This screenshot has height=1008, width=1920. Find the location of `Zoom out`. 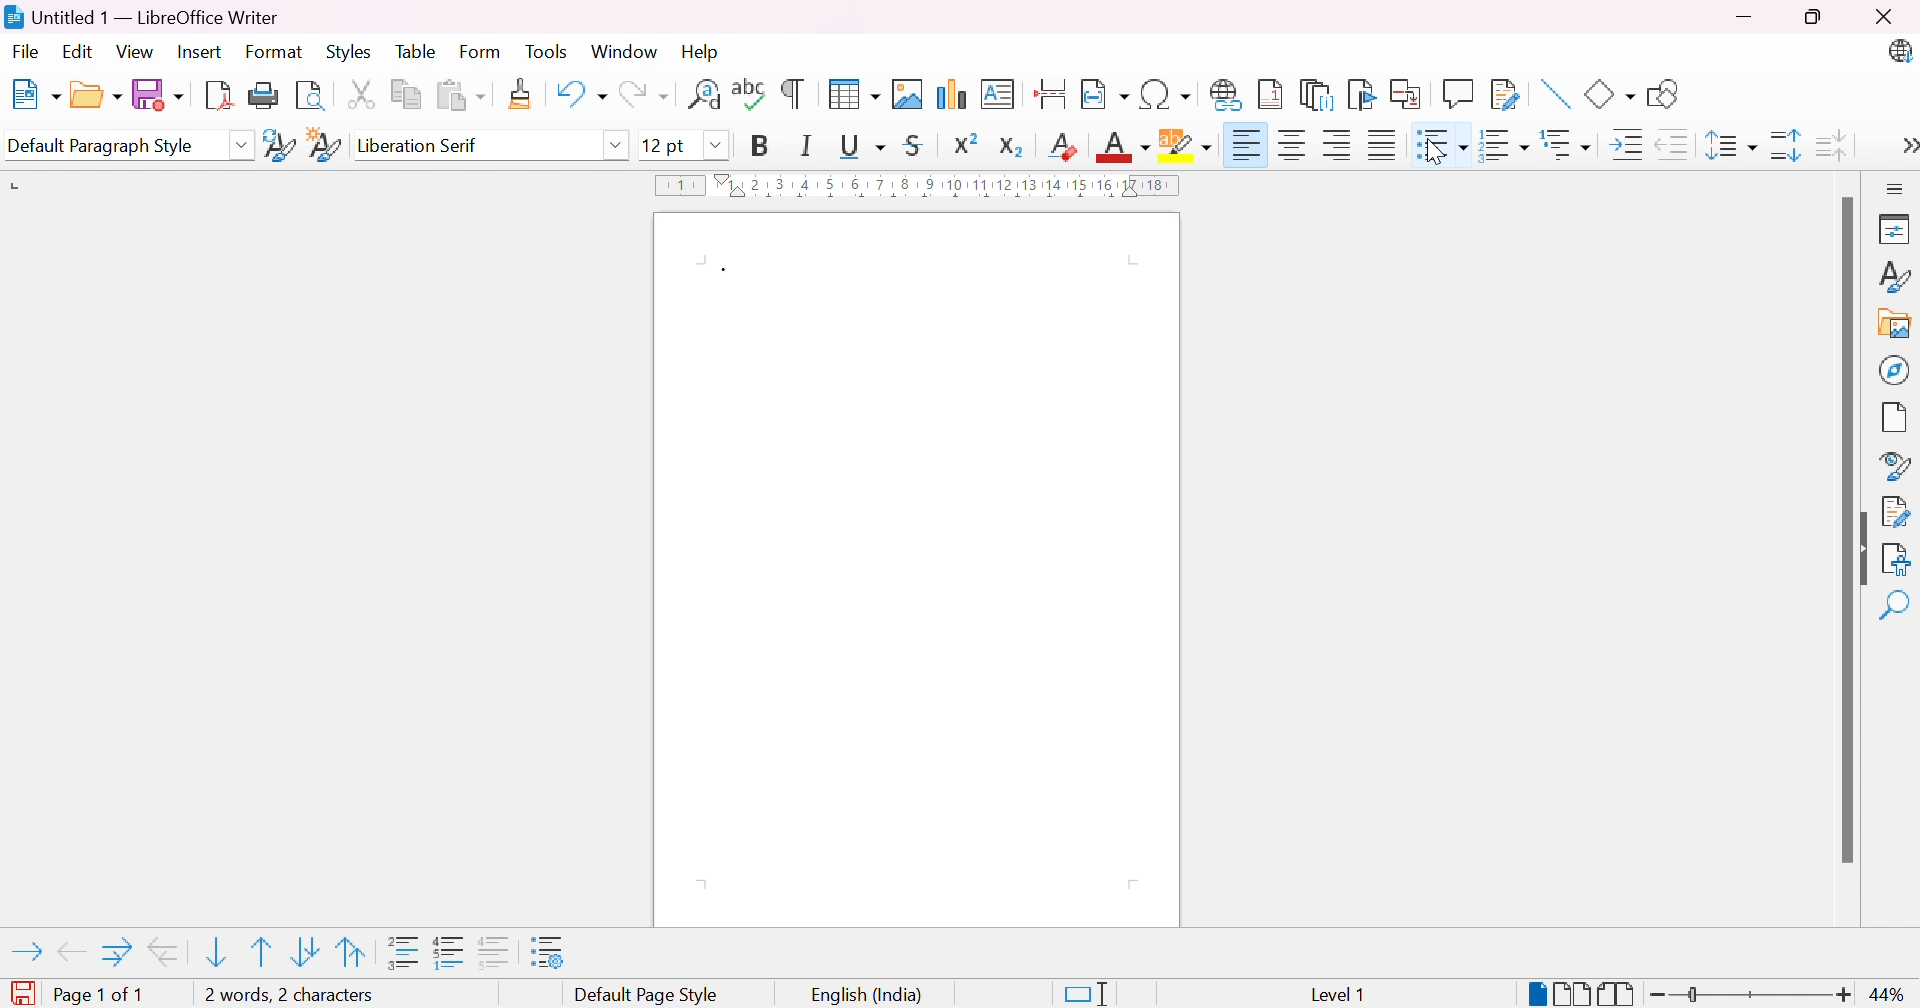

Zoom out is located at coordinates (1650, 995).